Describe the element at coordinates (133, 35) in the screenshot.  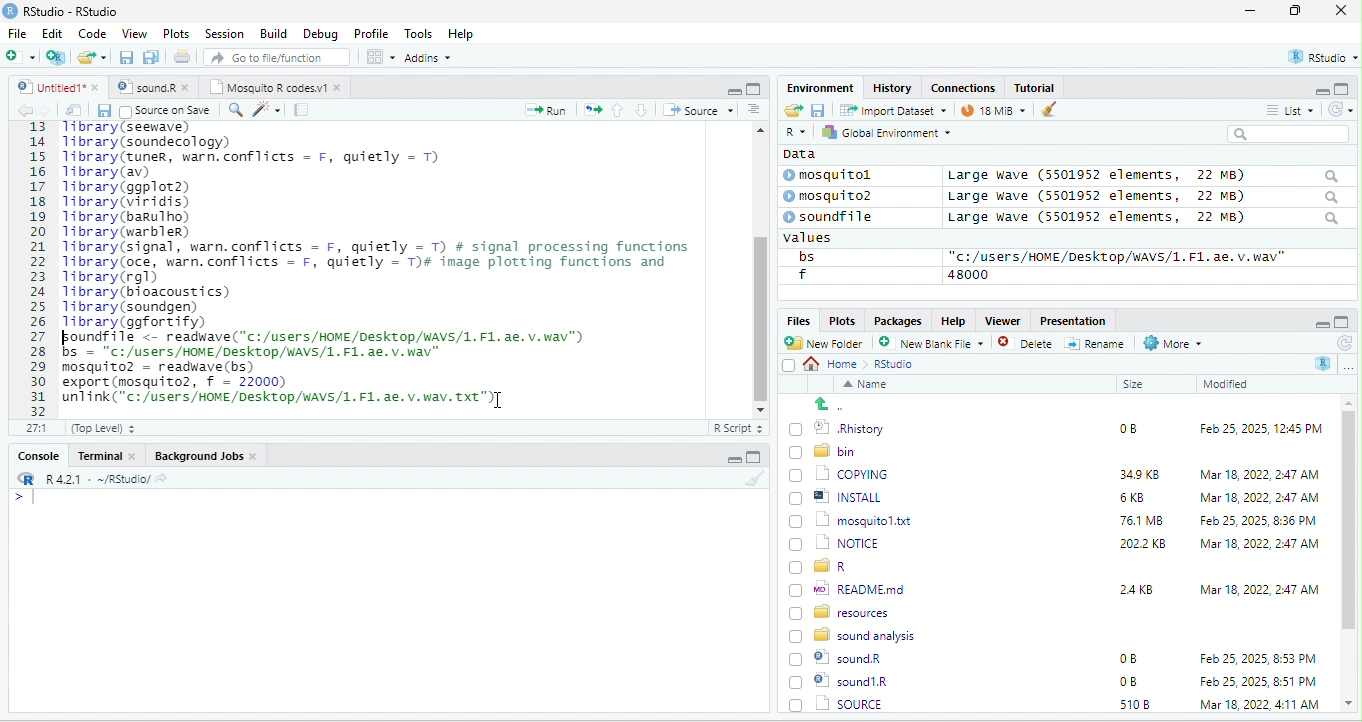
I see `View` at that location.